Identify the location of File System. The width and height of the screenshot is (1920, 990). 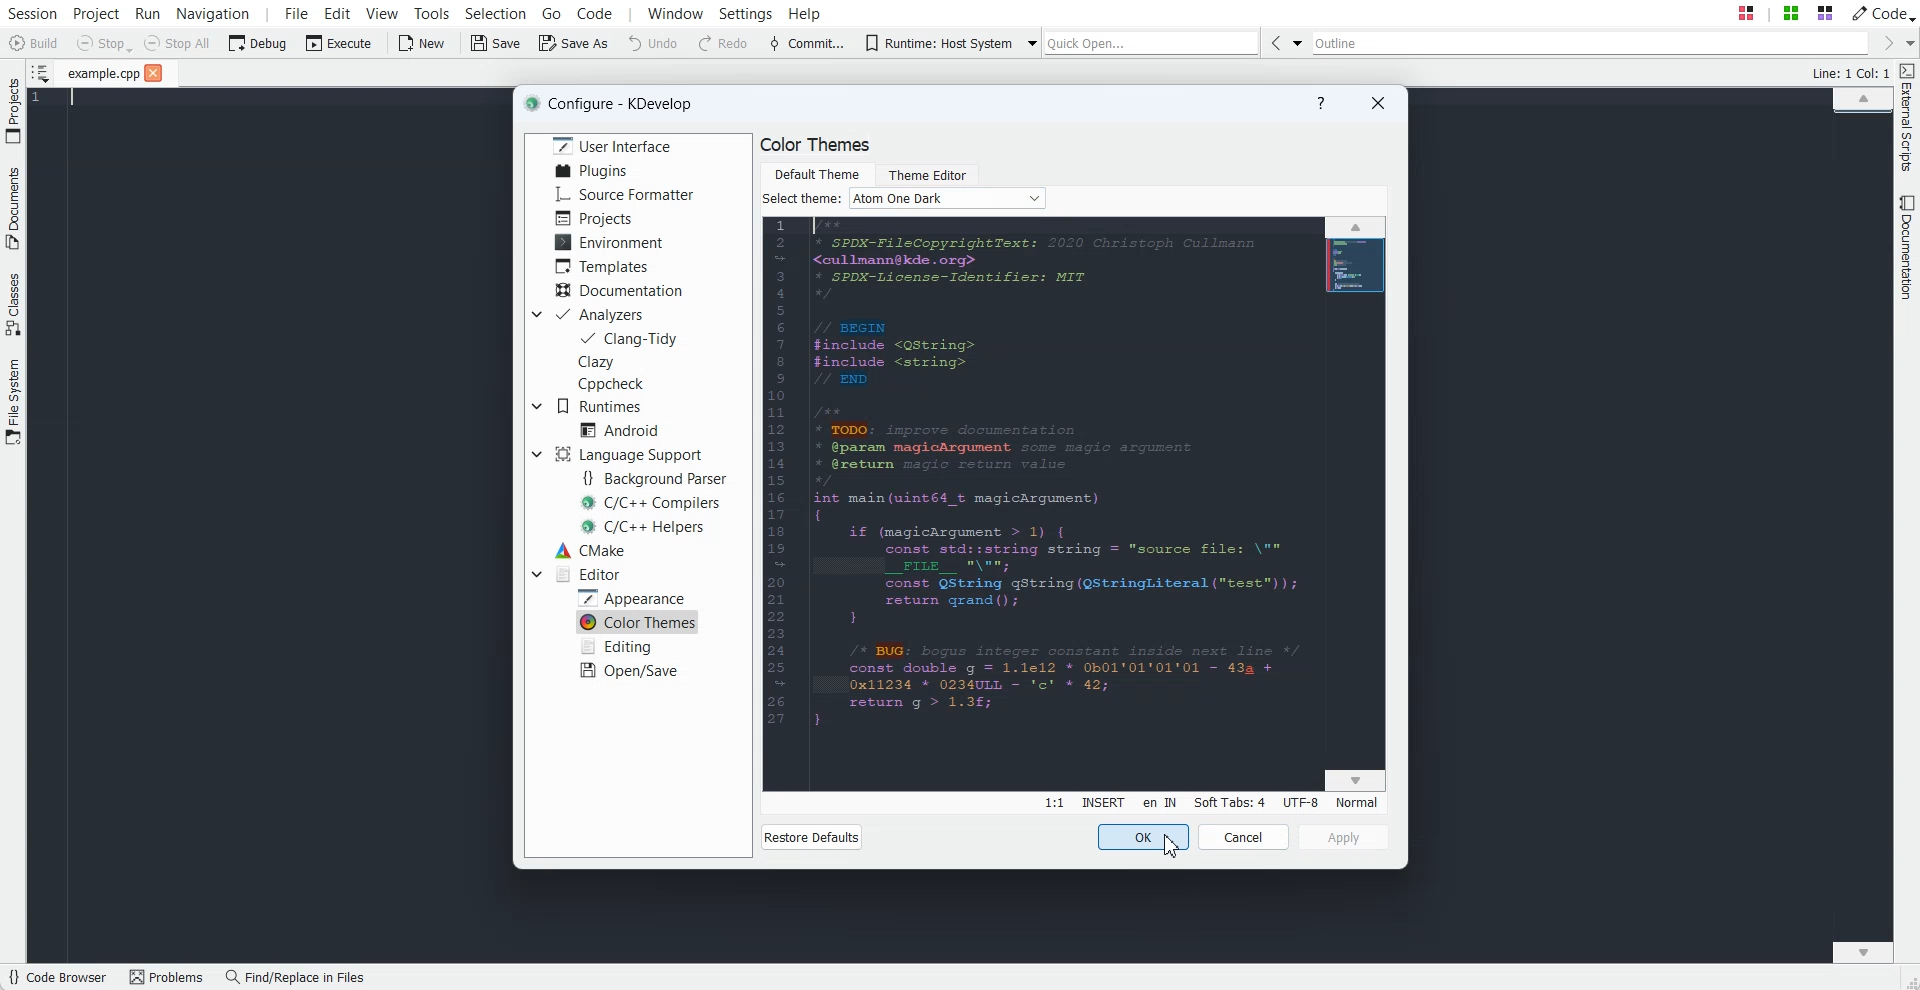
(13, 402).